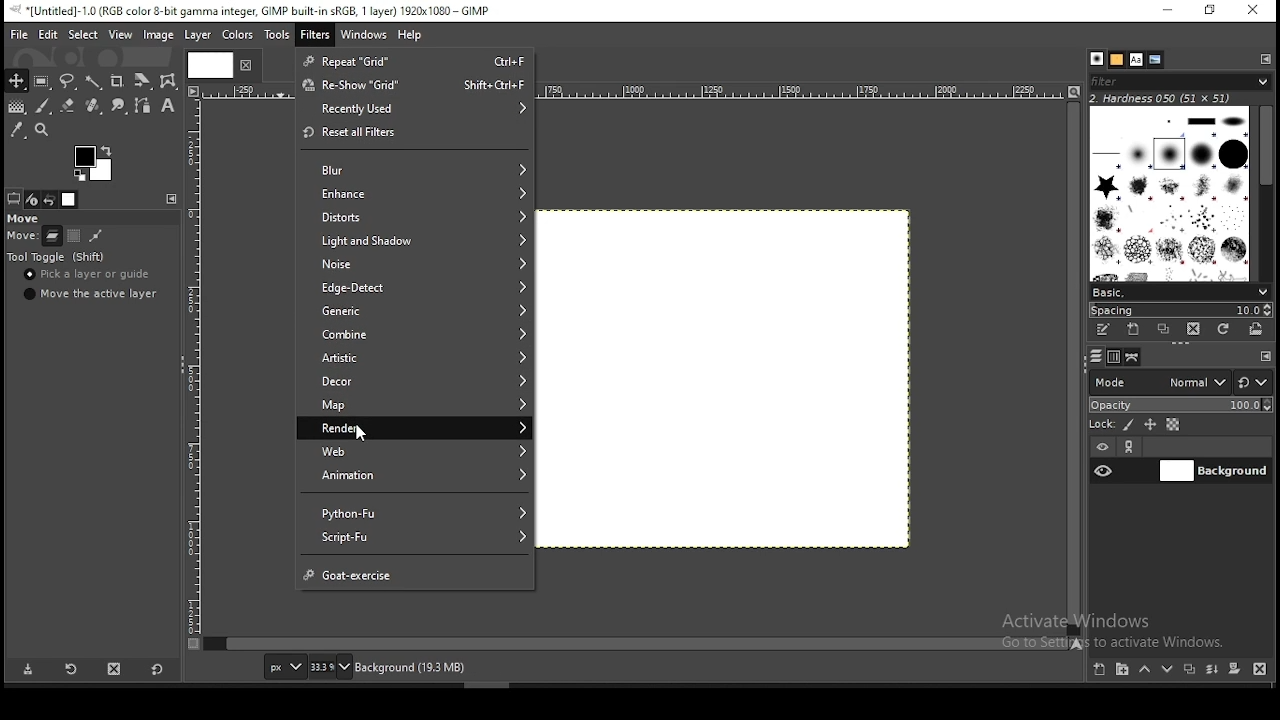  I want to click on layer visibility on/off, so click(1104, 470).